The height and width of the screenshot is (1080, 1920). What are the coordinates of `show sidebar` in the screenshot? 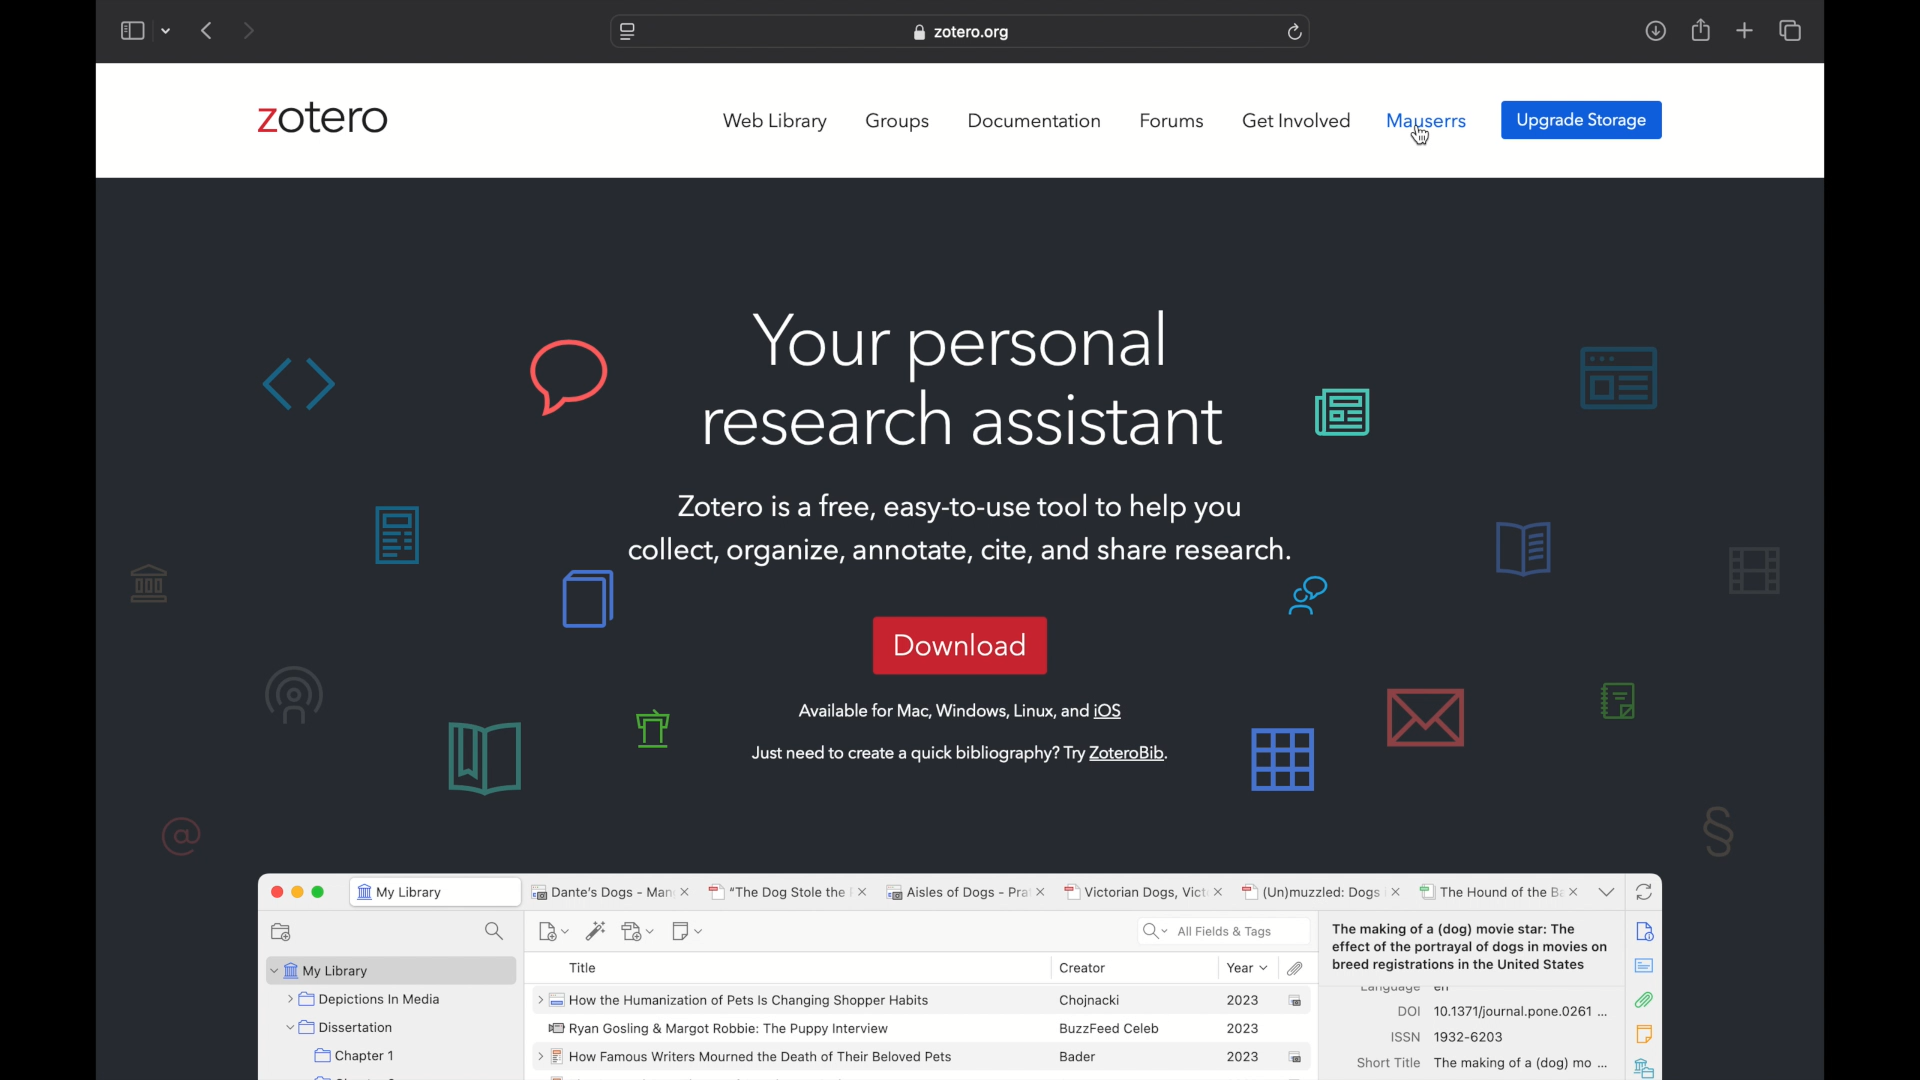 It's located at (133, 30).